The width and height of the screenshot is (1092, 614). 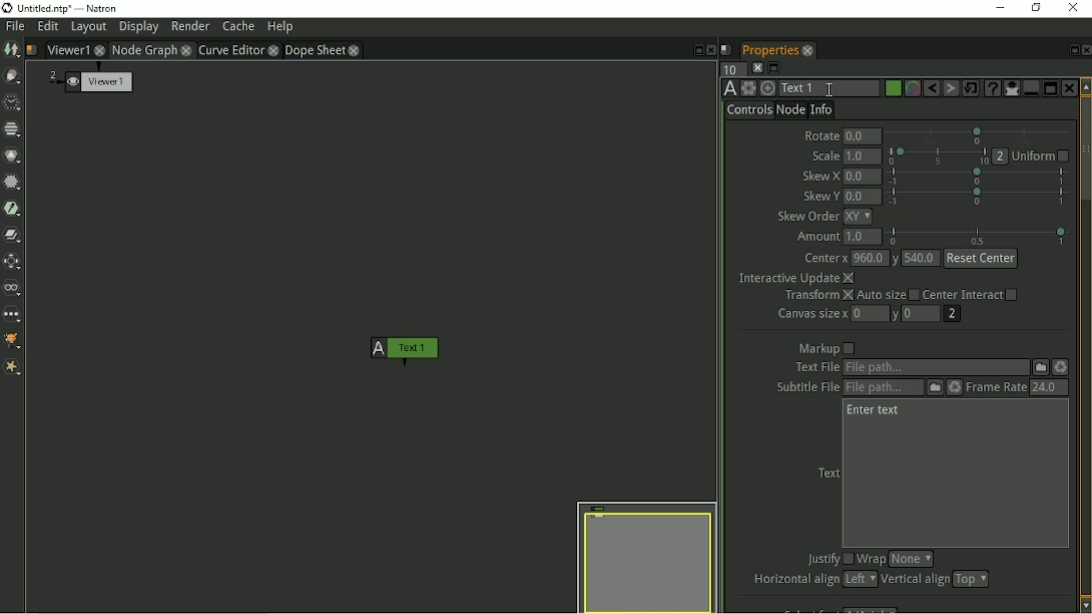 What do you see at coordinates (980, 235) in the screenshot?
I see `selection bar` at bounding box center [980, 235].